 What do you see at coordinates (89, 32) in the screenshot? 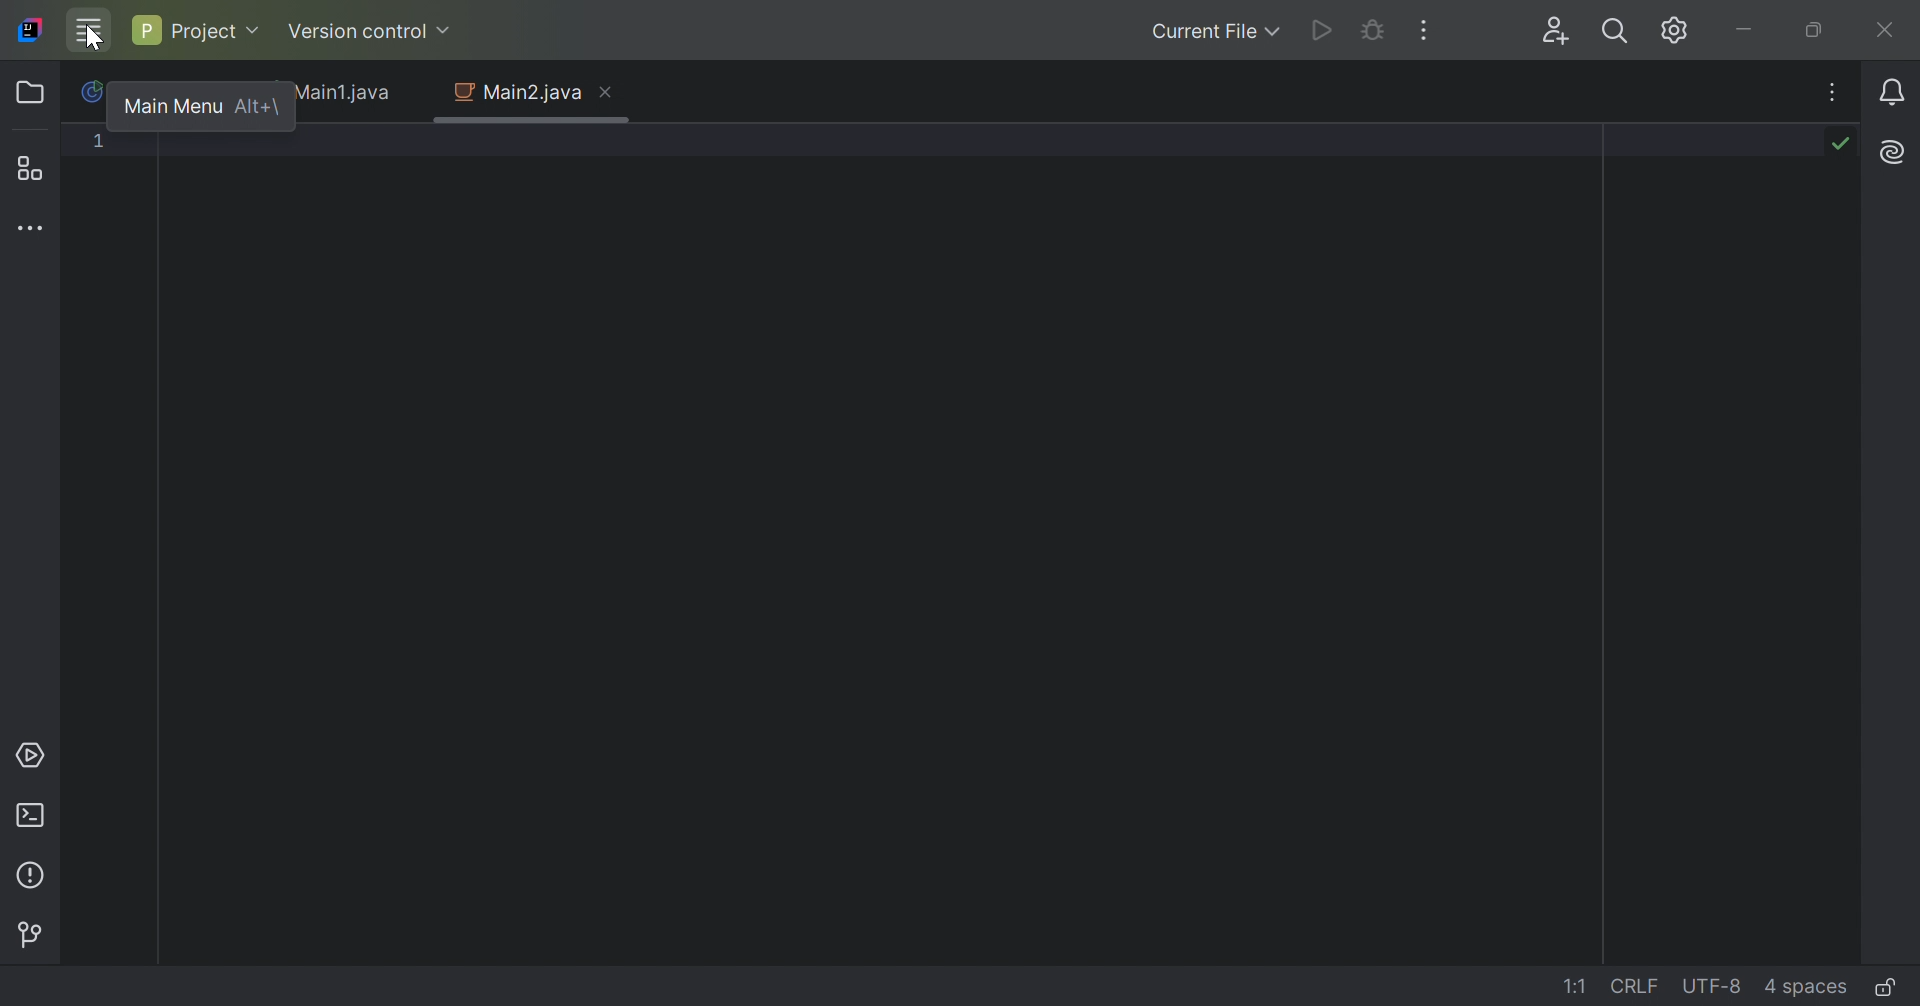
I see `Cursor on Main Menu` at bounding box center [89, 32].